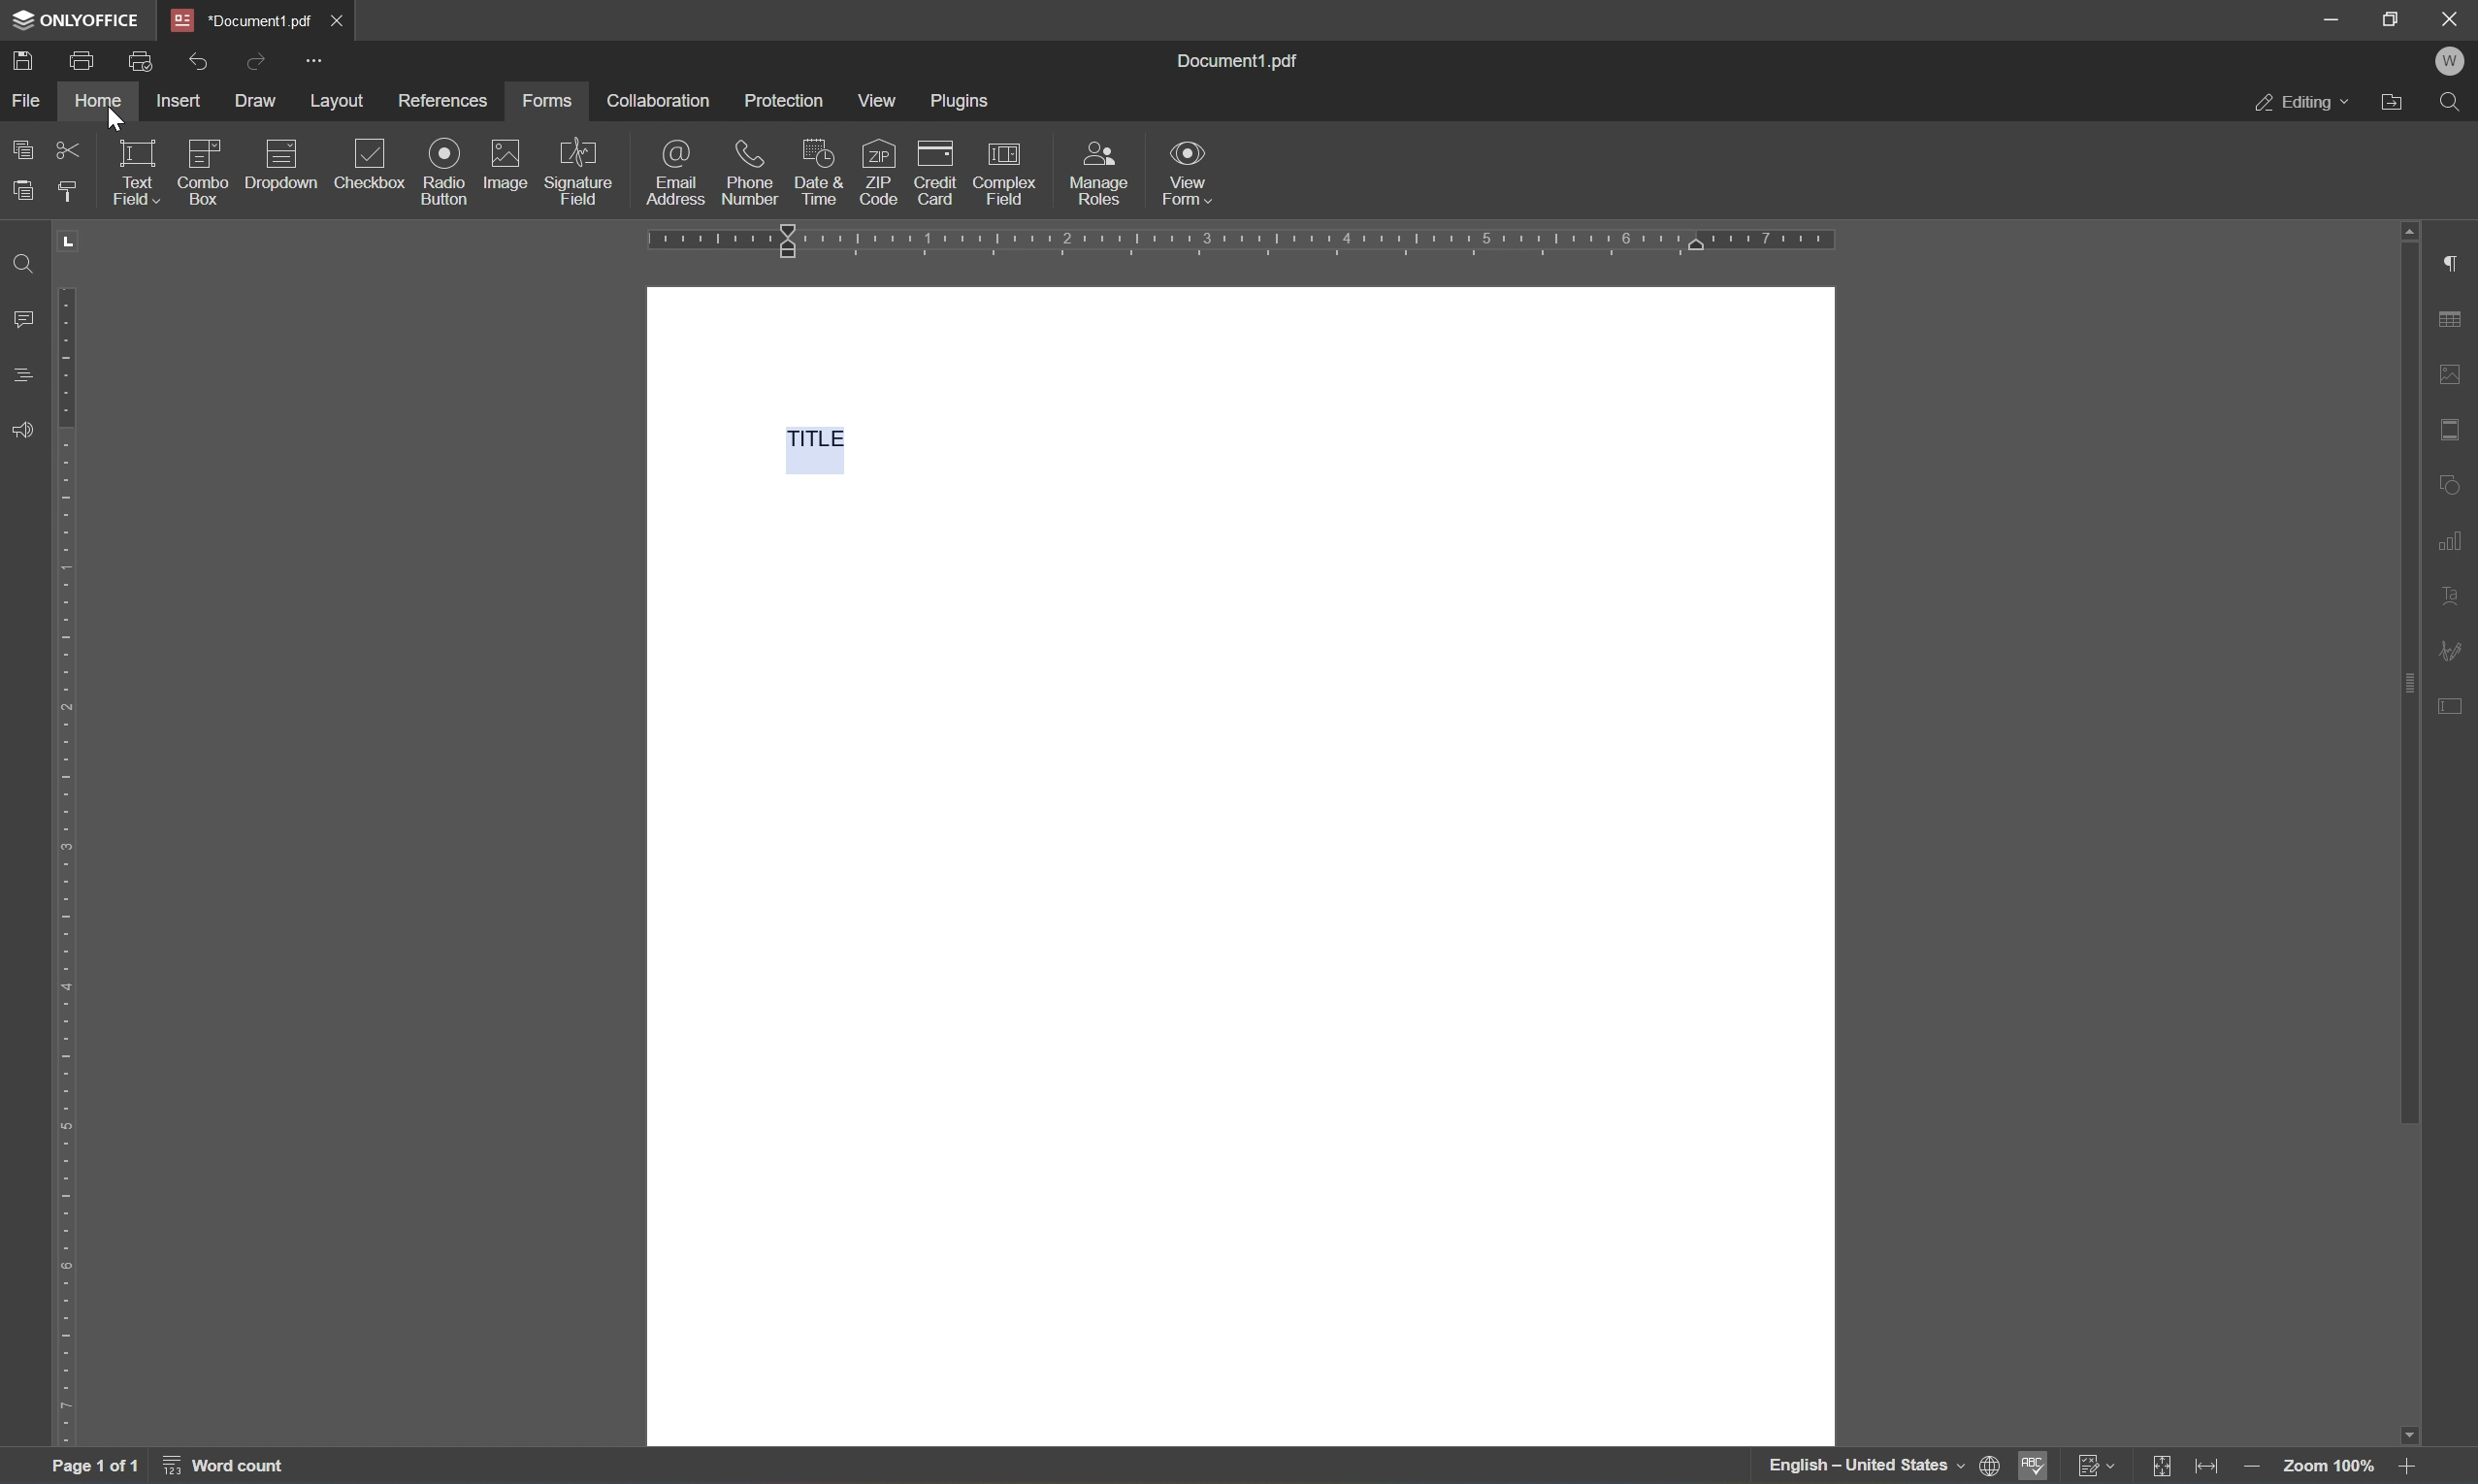 This screenshot has height=1484, width=2478. I want to click on header & footer settings, so click(2455, 430).